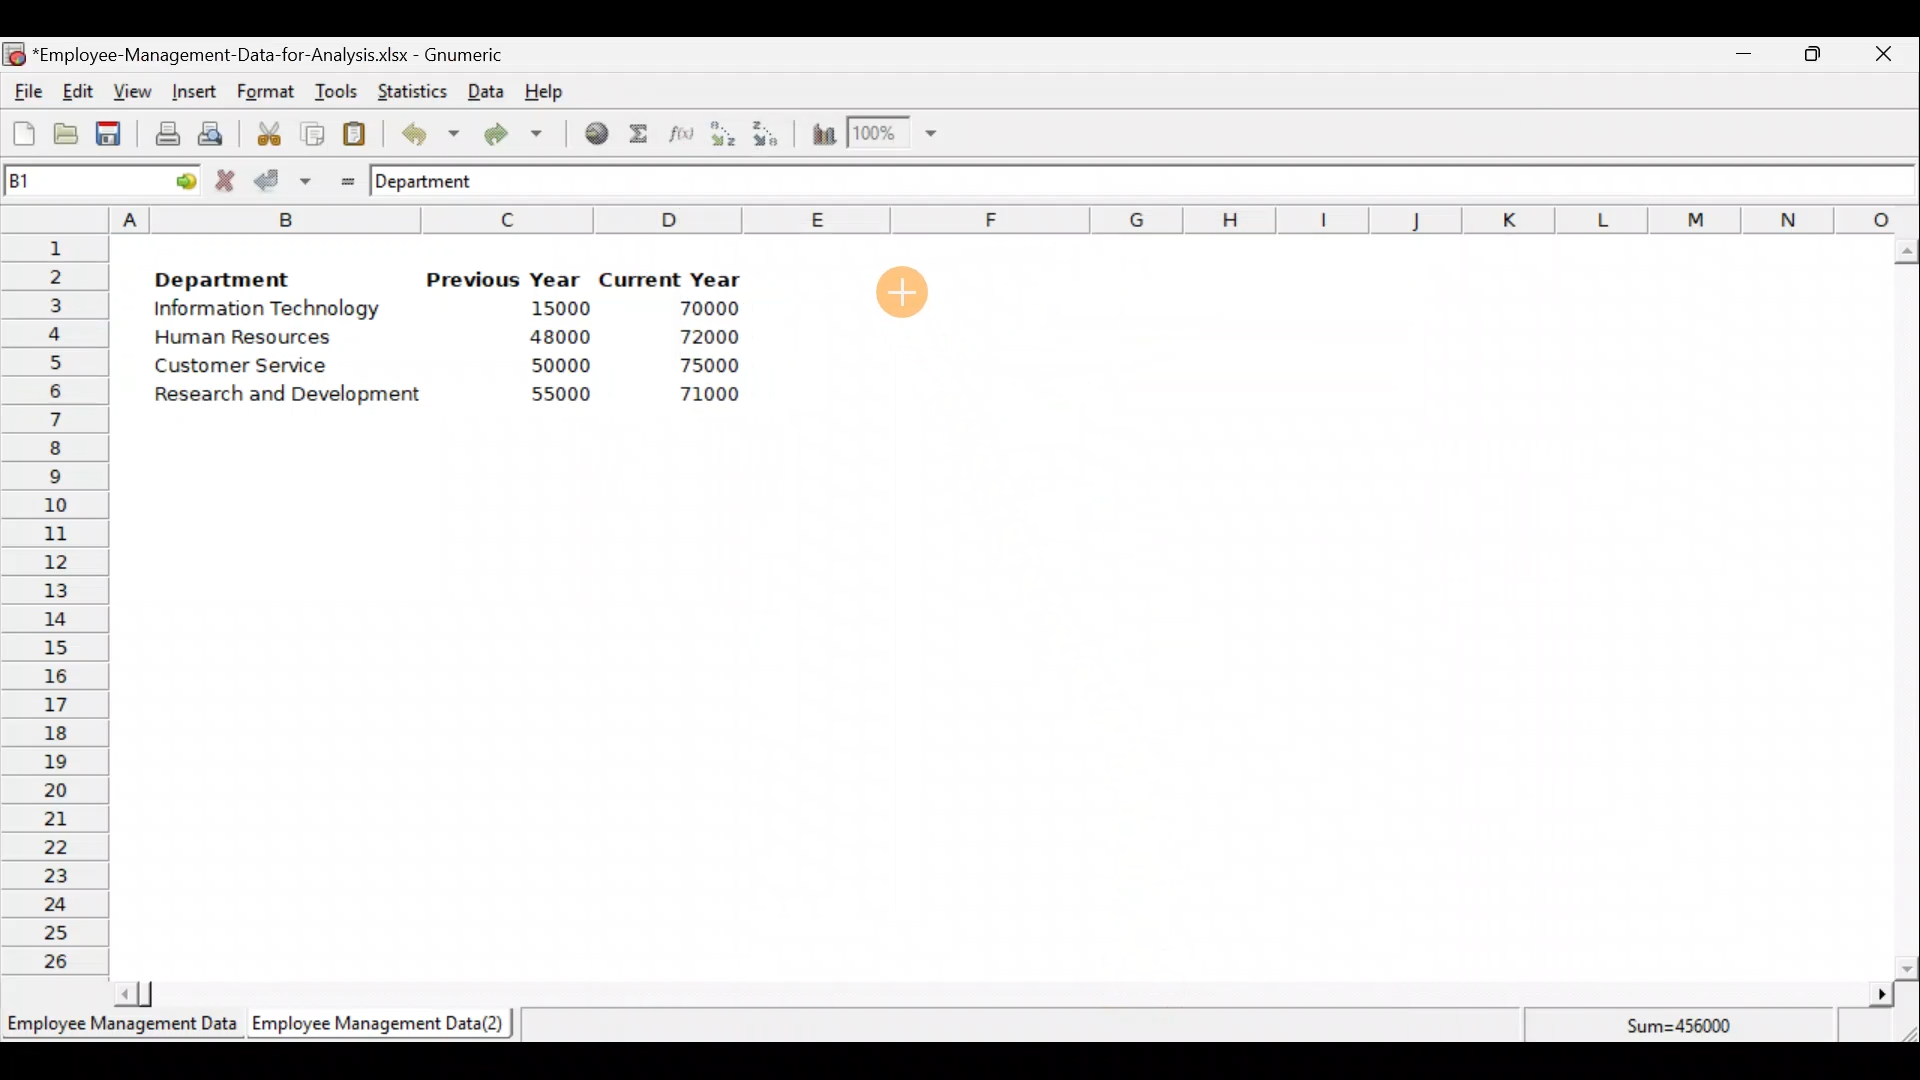  I want to click on Cursor on cell, so click(902, 287).